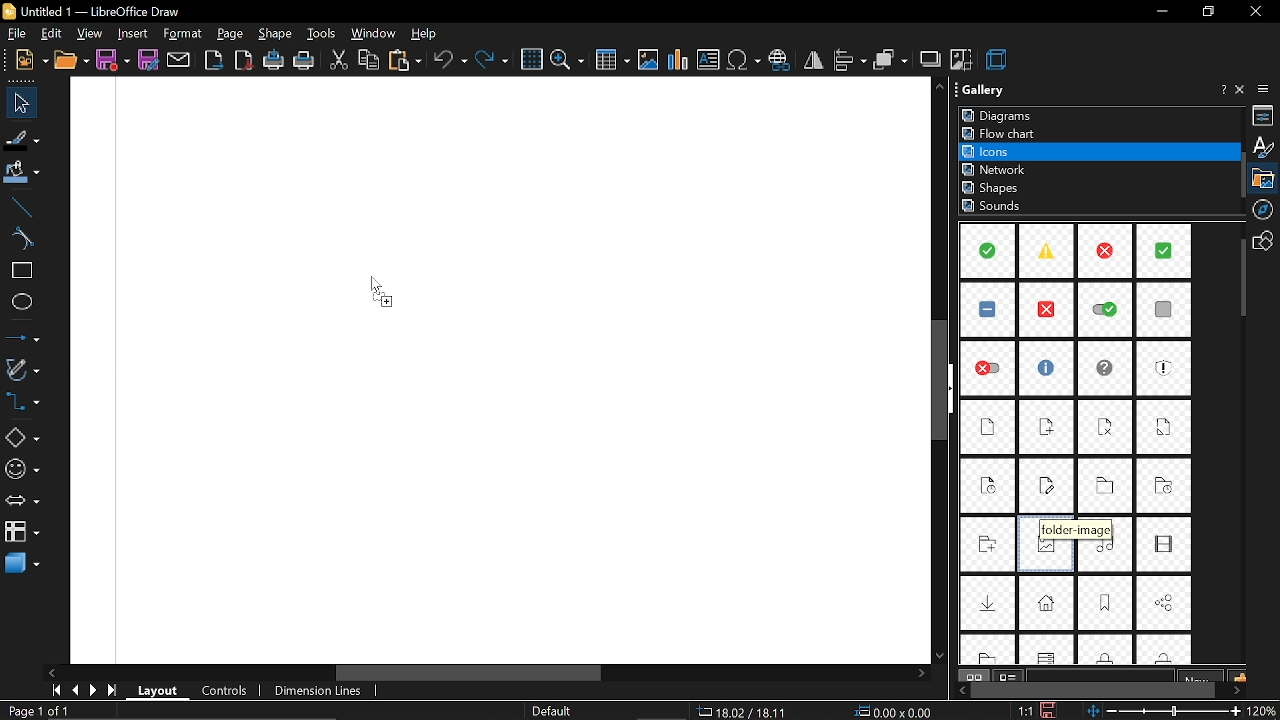 The image size is (1280, 720). What do you see at coordinates (930, 60) in the screenshot?
I see `shadow` at bounding box center [930, 60].